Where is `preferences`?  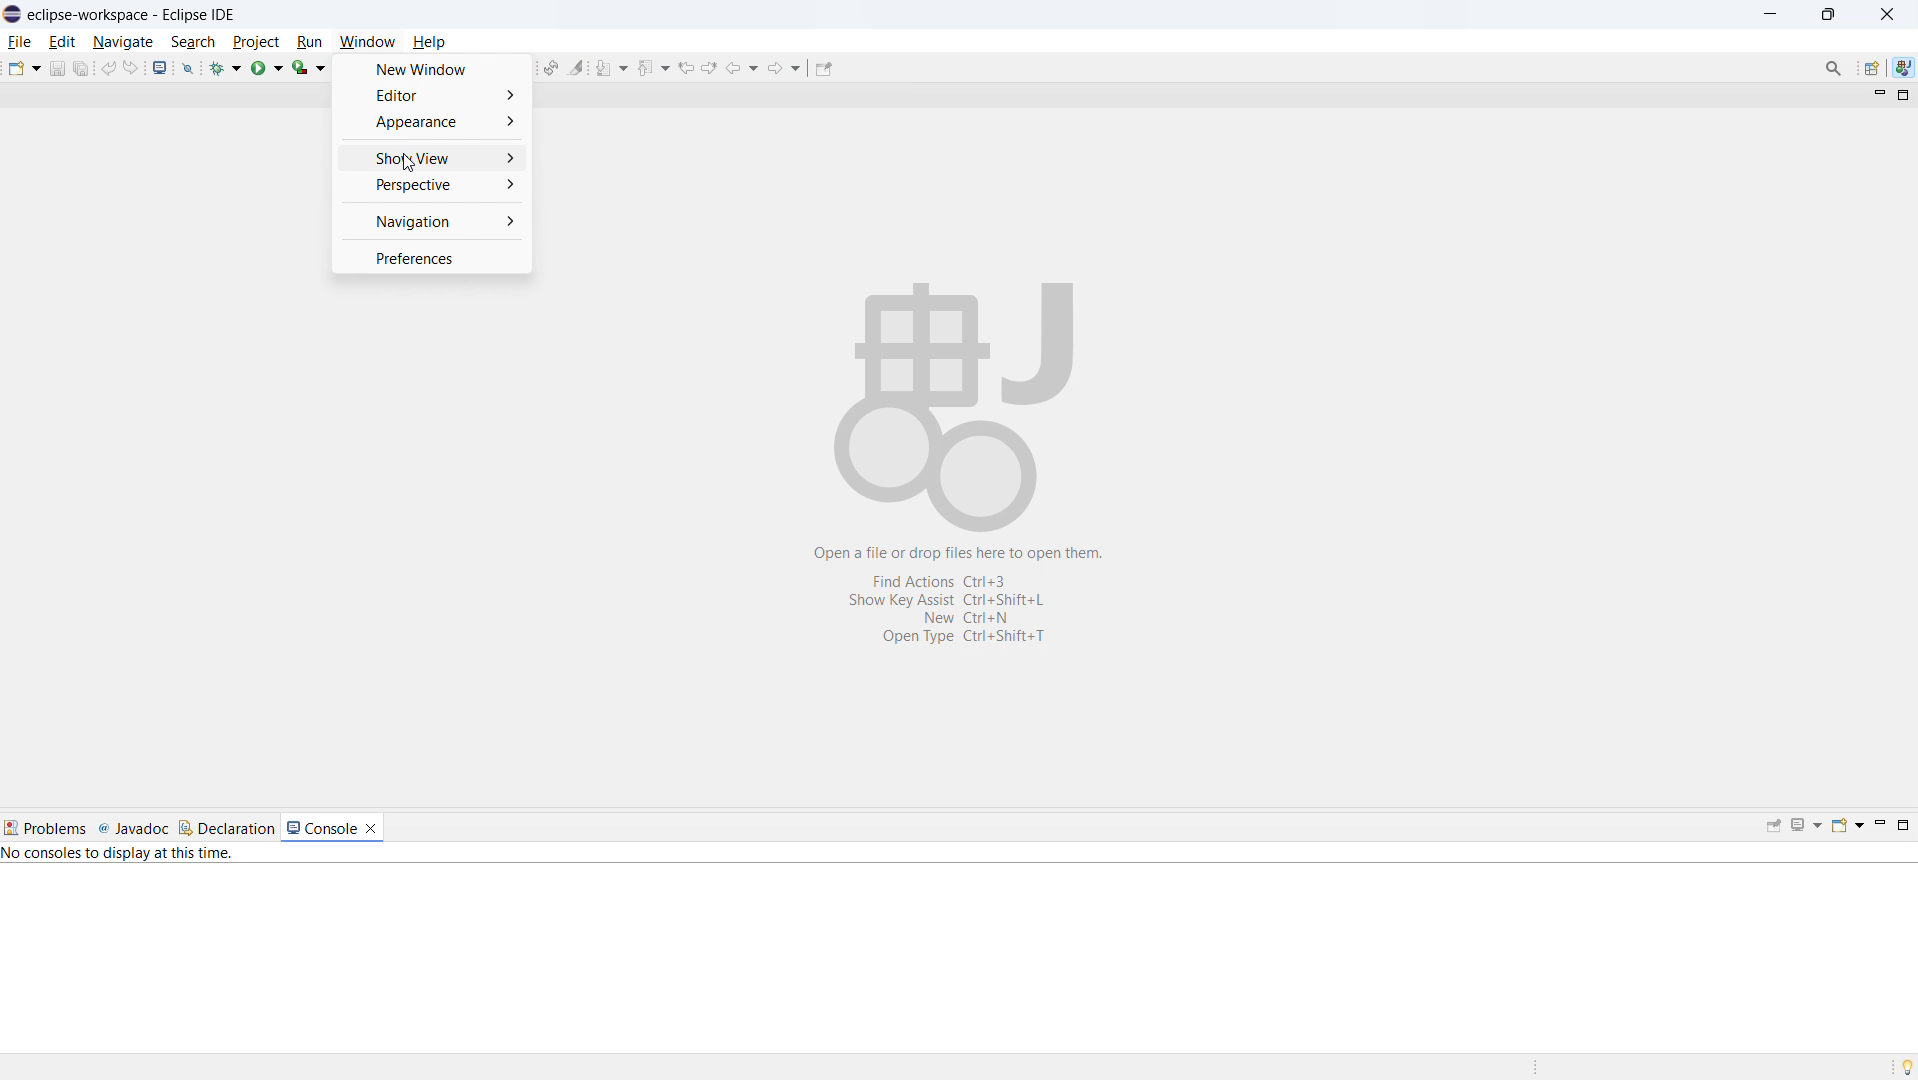 preferences is located at coordinates (432, 257).